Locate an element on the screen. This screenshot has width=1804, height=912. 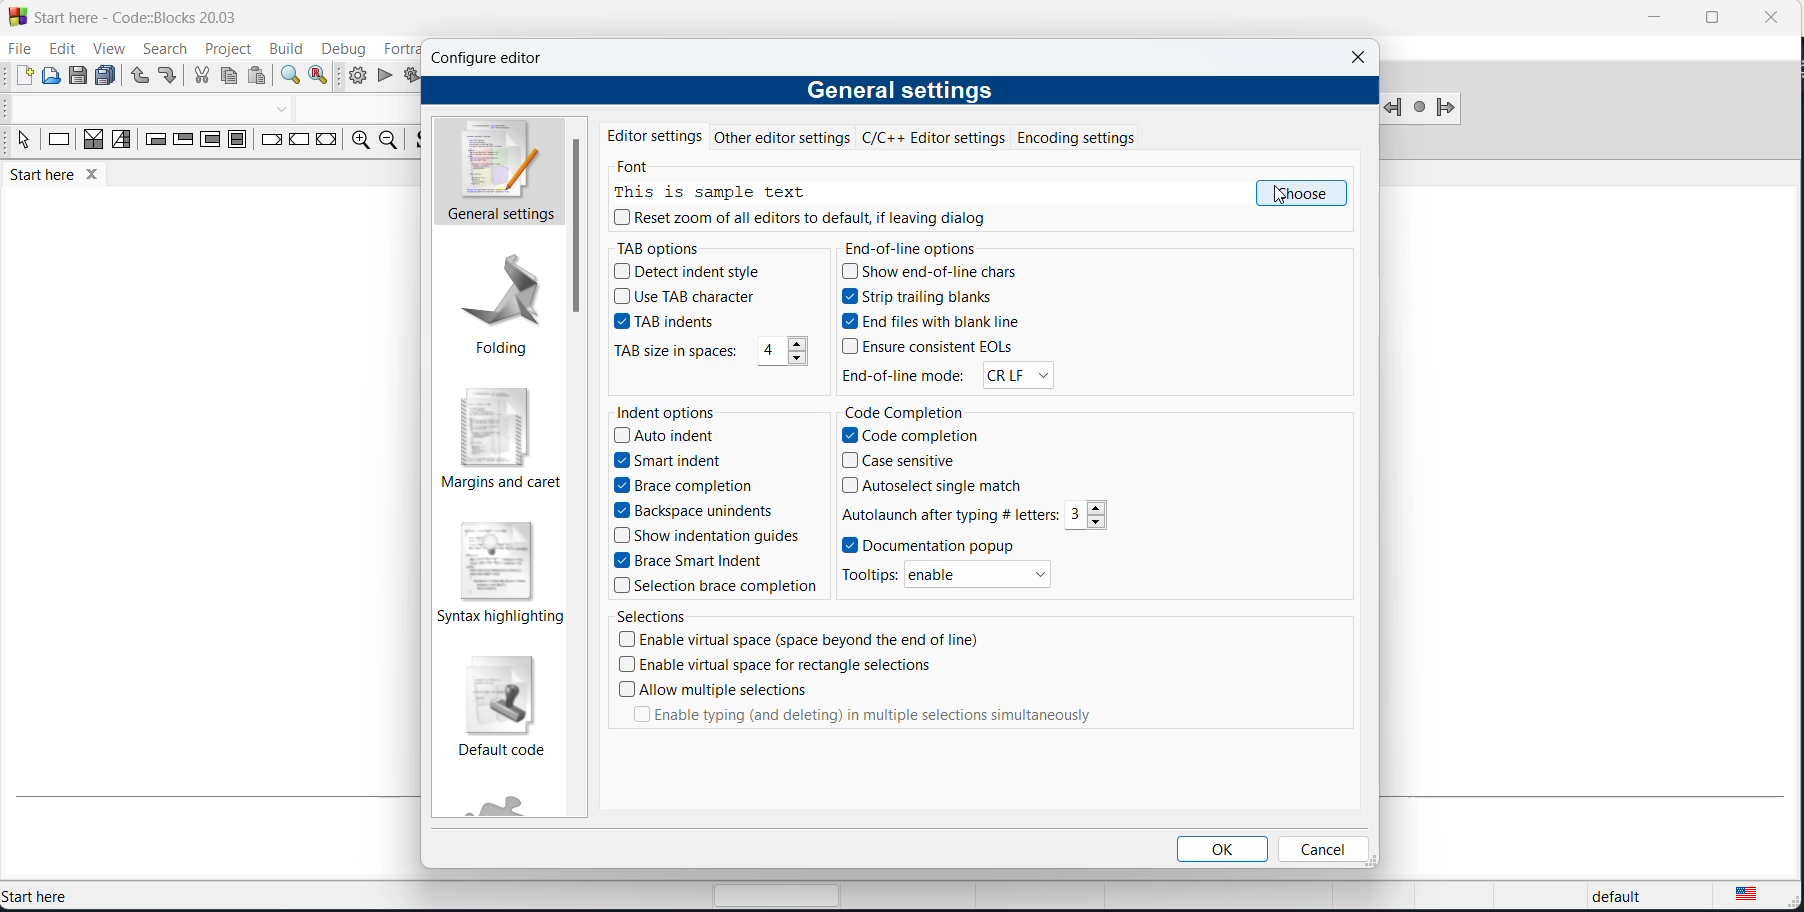
increment  is located at coordinates (1100, 507).